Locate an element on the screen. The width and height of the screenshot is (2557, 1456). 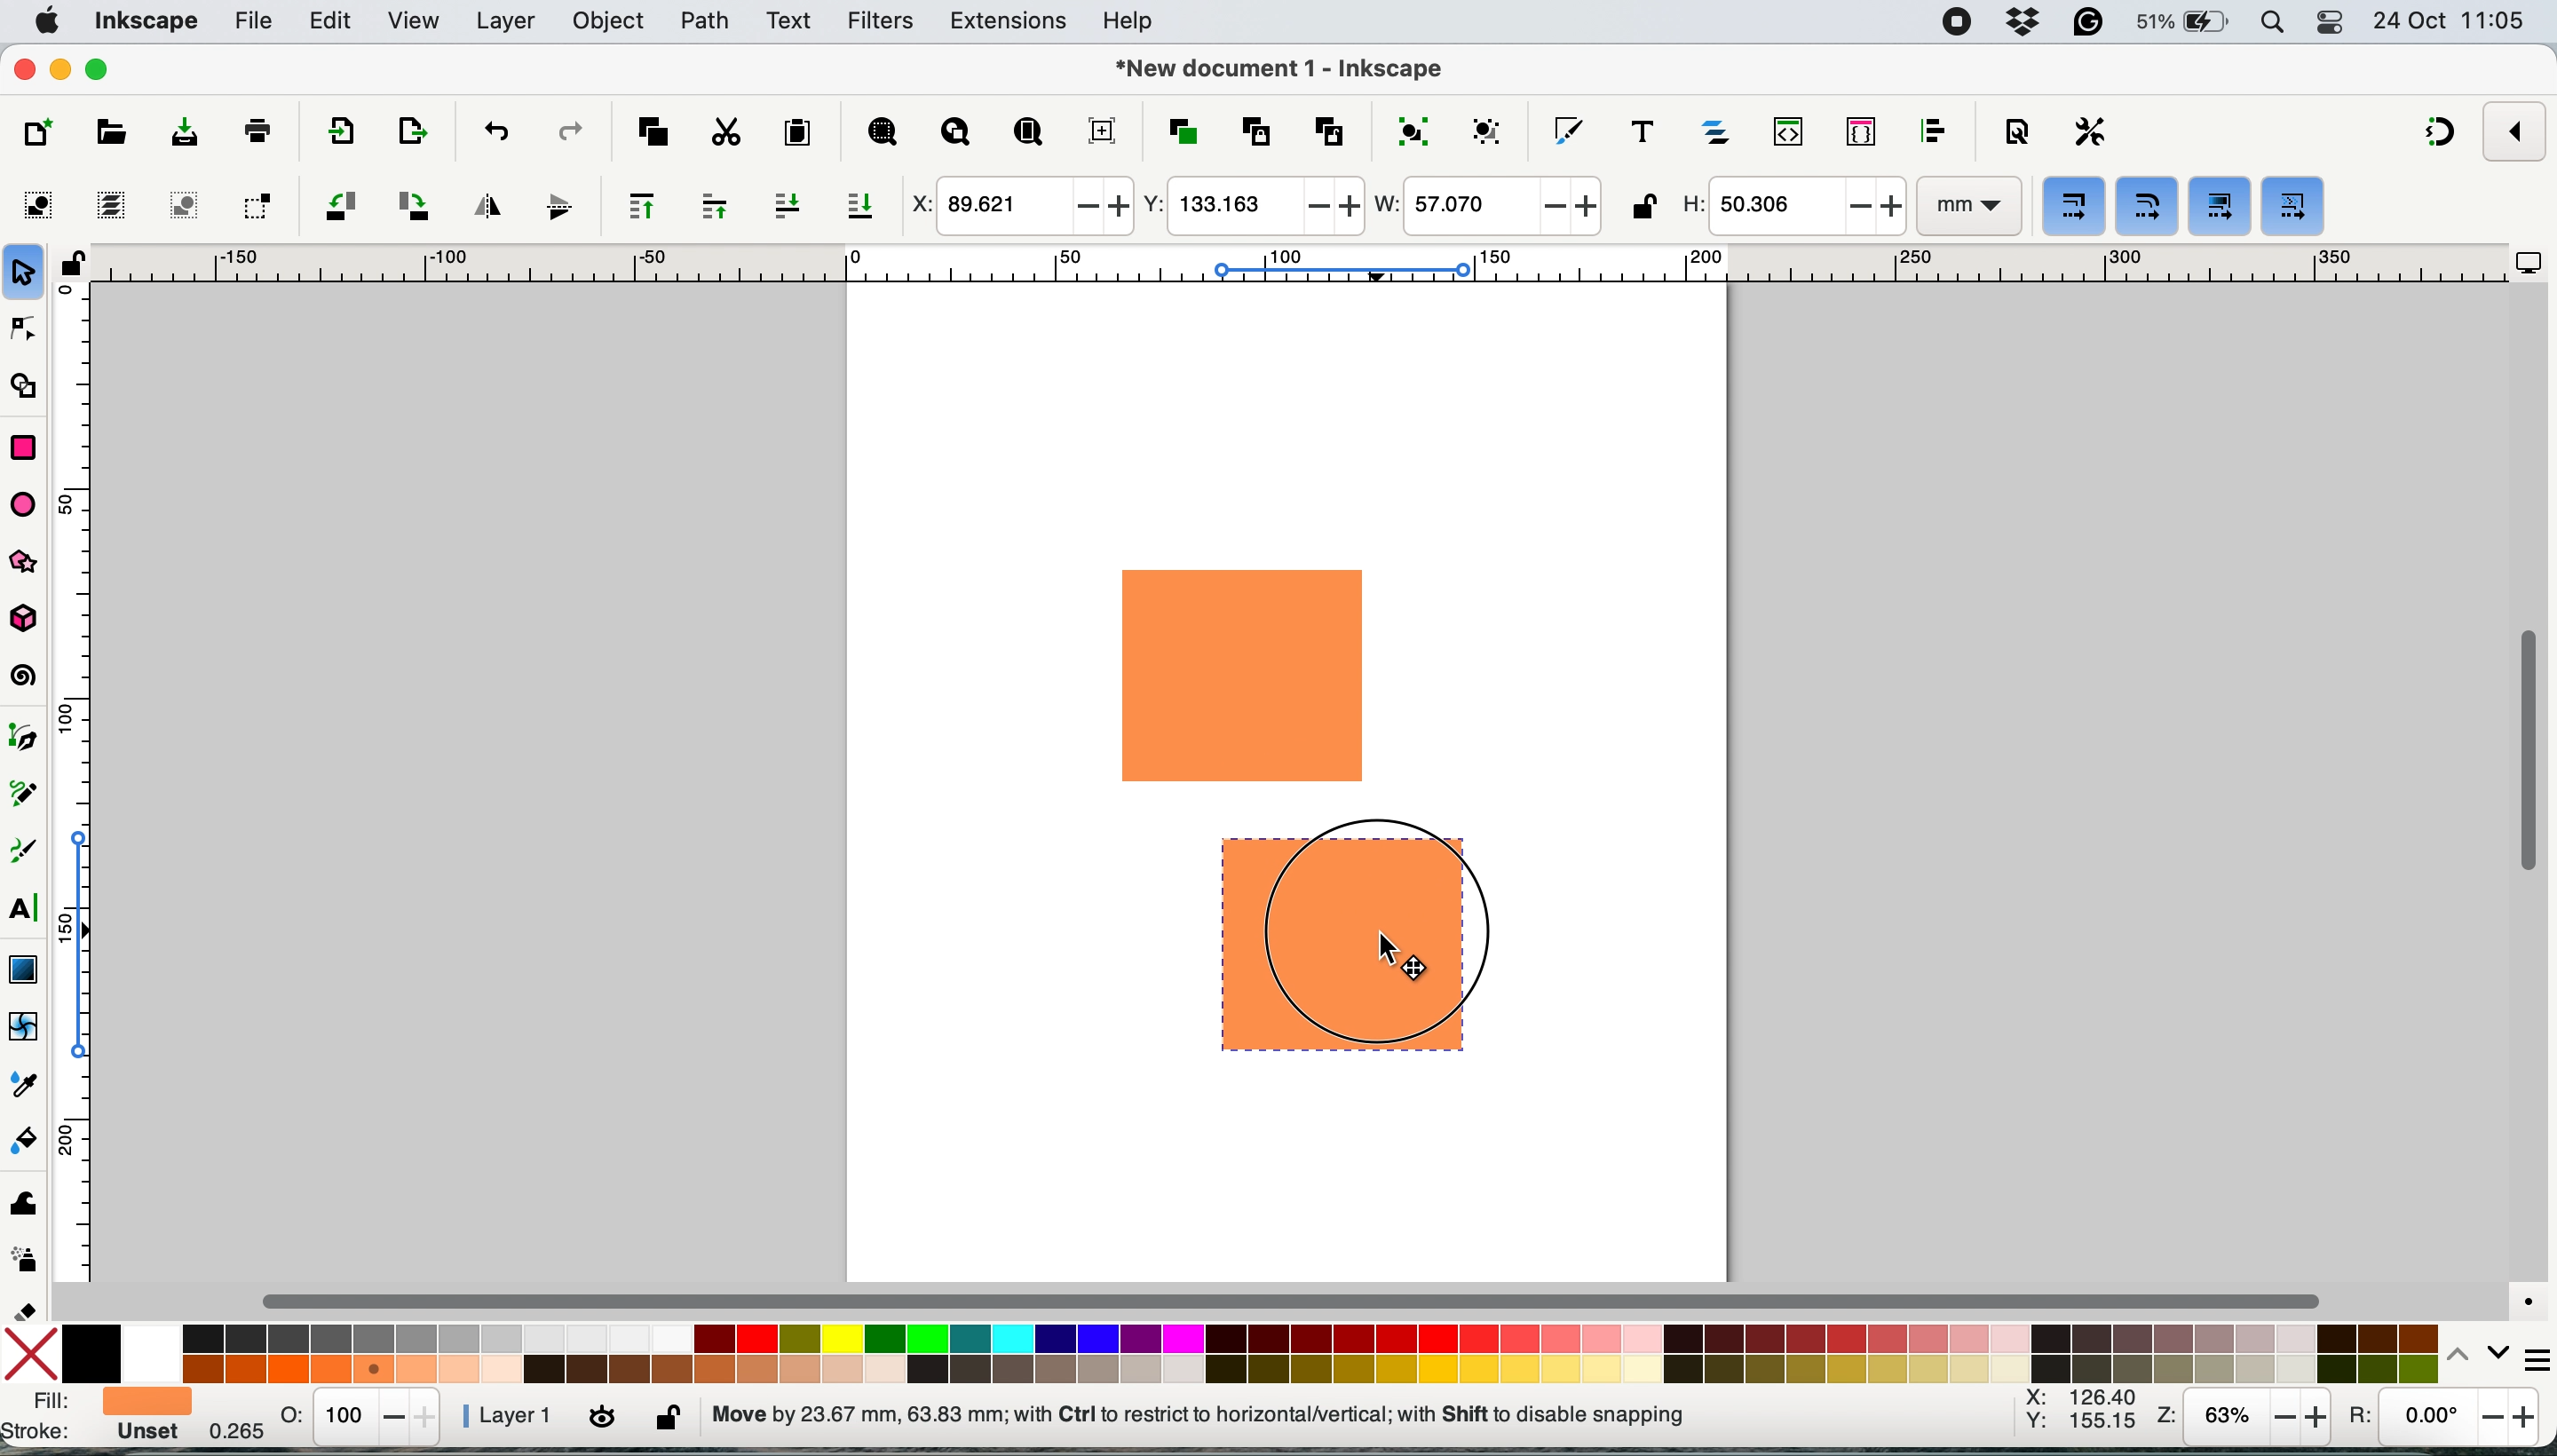
lower selection to bottom is located at coordinates (865, 208).